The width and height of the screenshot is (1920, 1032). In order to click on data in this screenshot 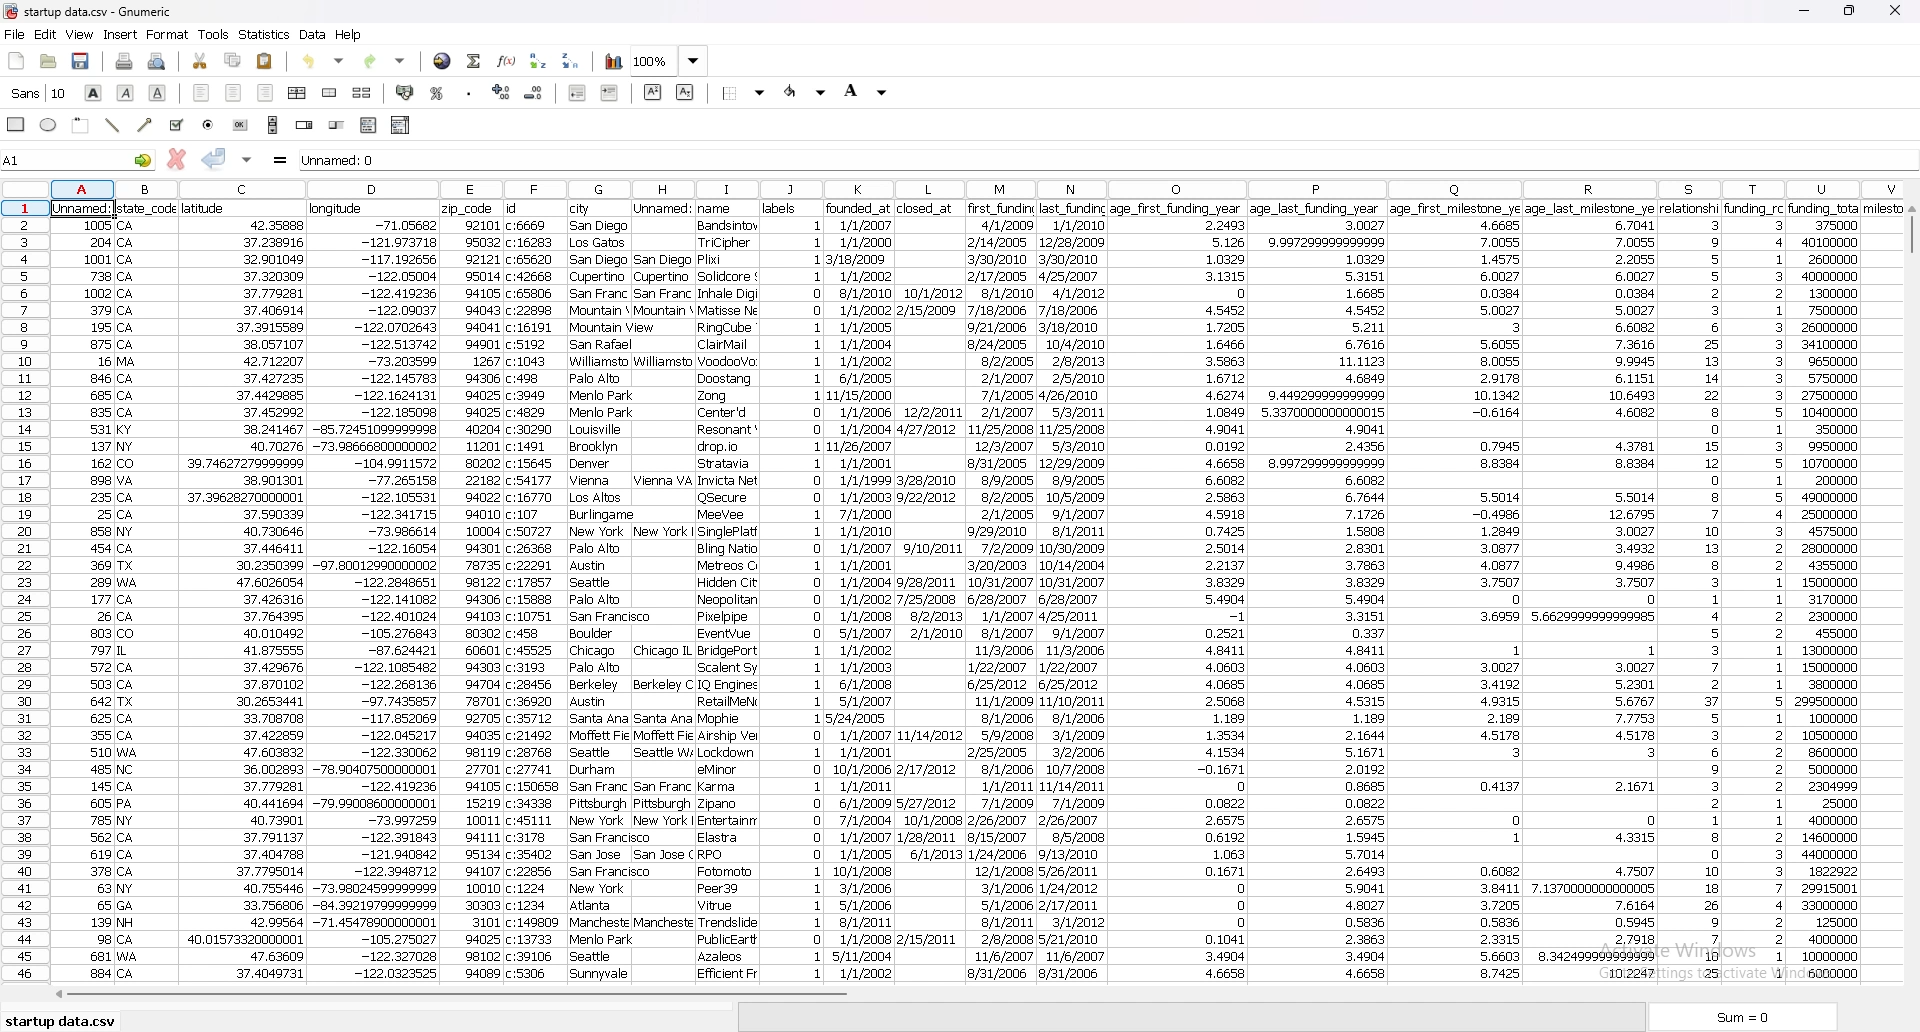, I will do `click(928, 592)`.